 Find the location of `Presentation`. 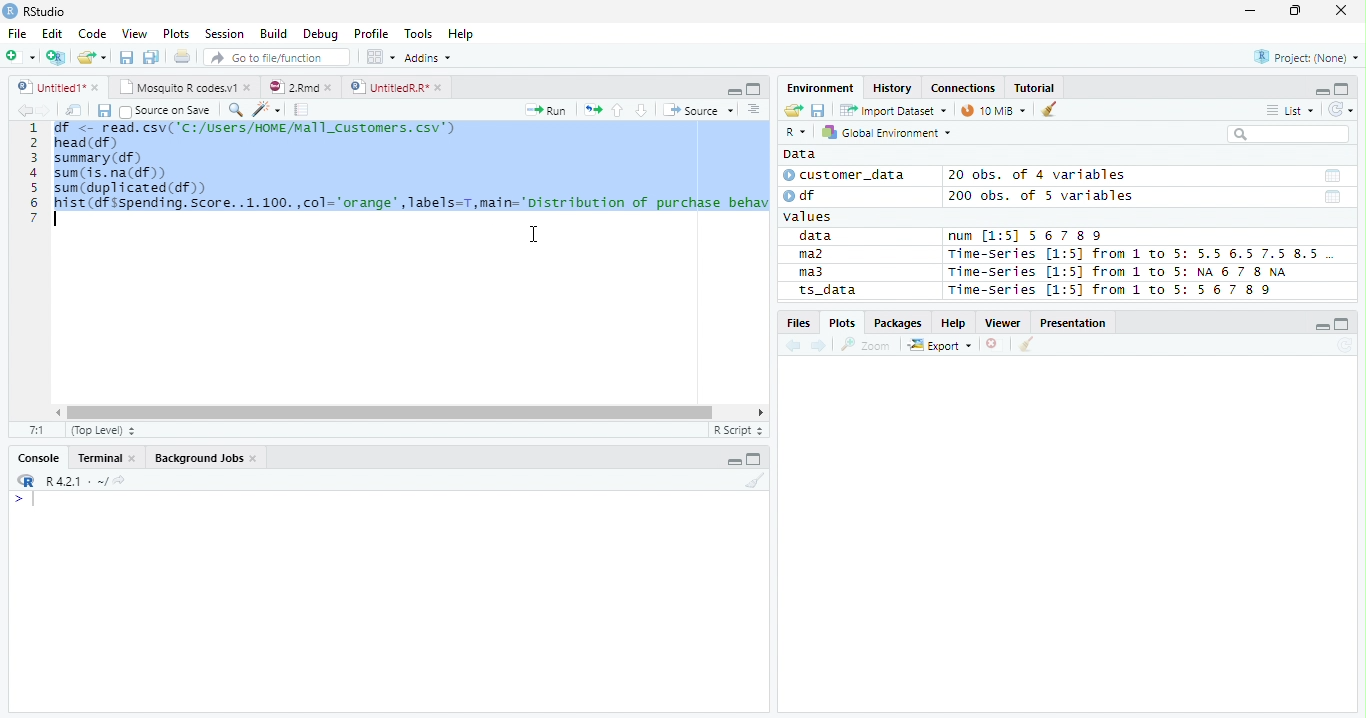

Presentation is located at coordinates (1076, 323).